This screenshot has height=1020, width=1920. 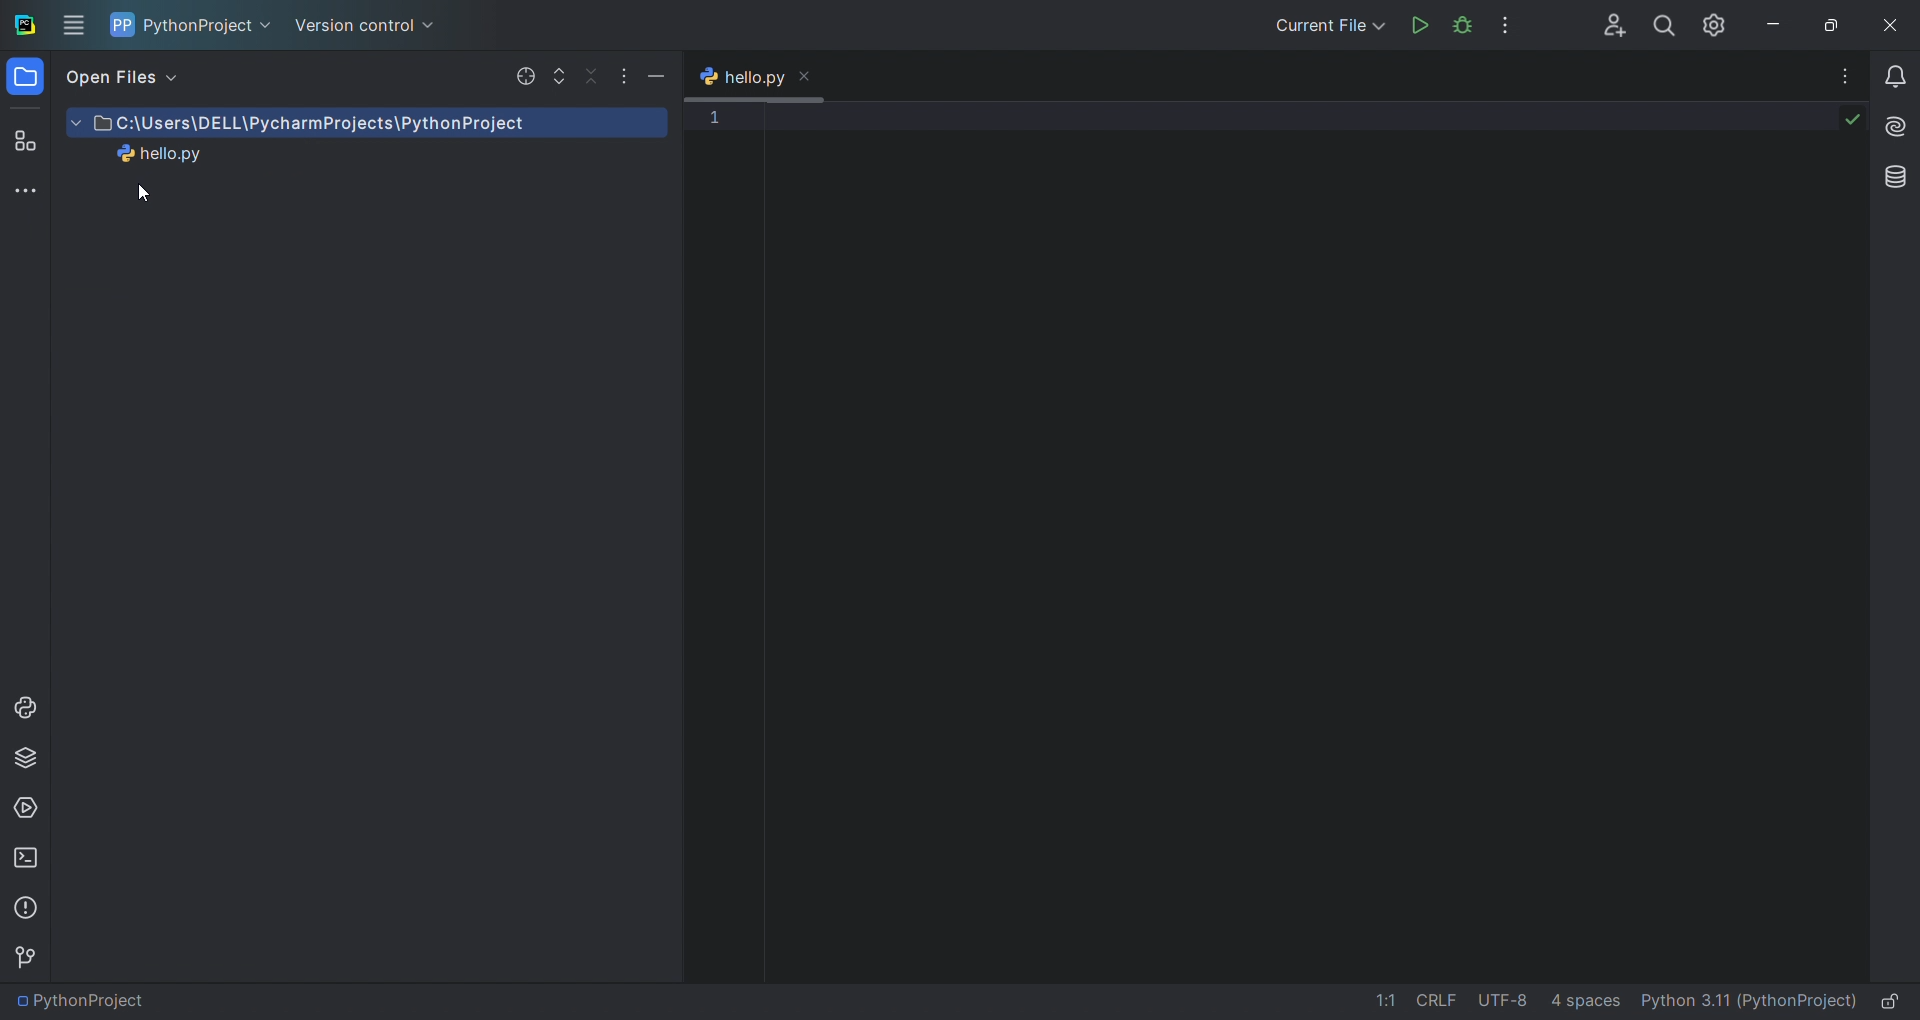 What do you see at coordinates (1304, 538) in the screenshot?
I see `code editor` at bounding box center [1304, 538].